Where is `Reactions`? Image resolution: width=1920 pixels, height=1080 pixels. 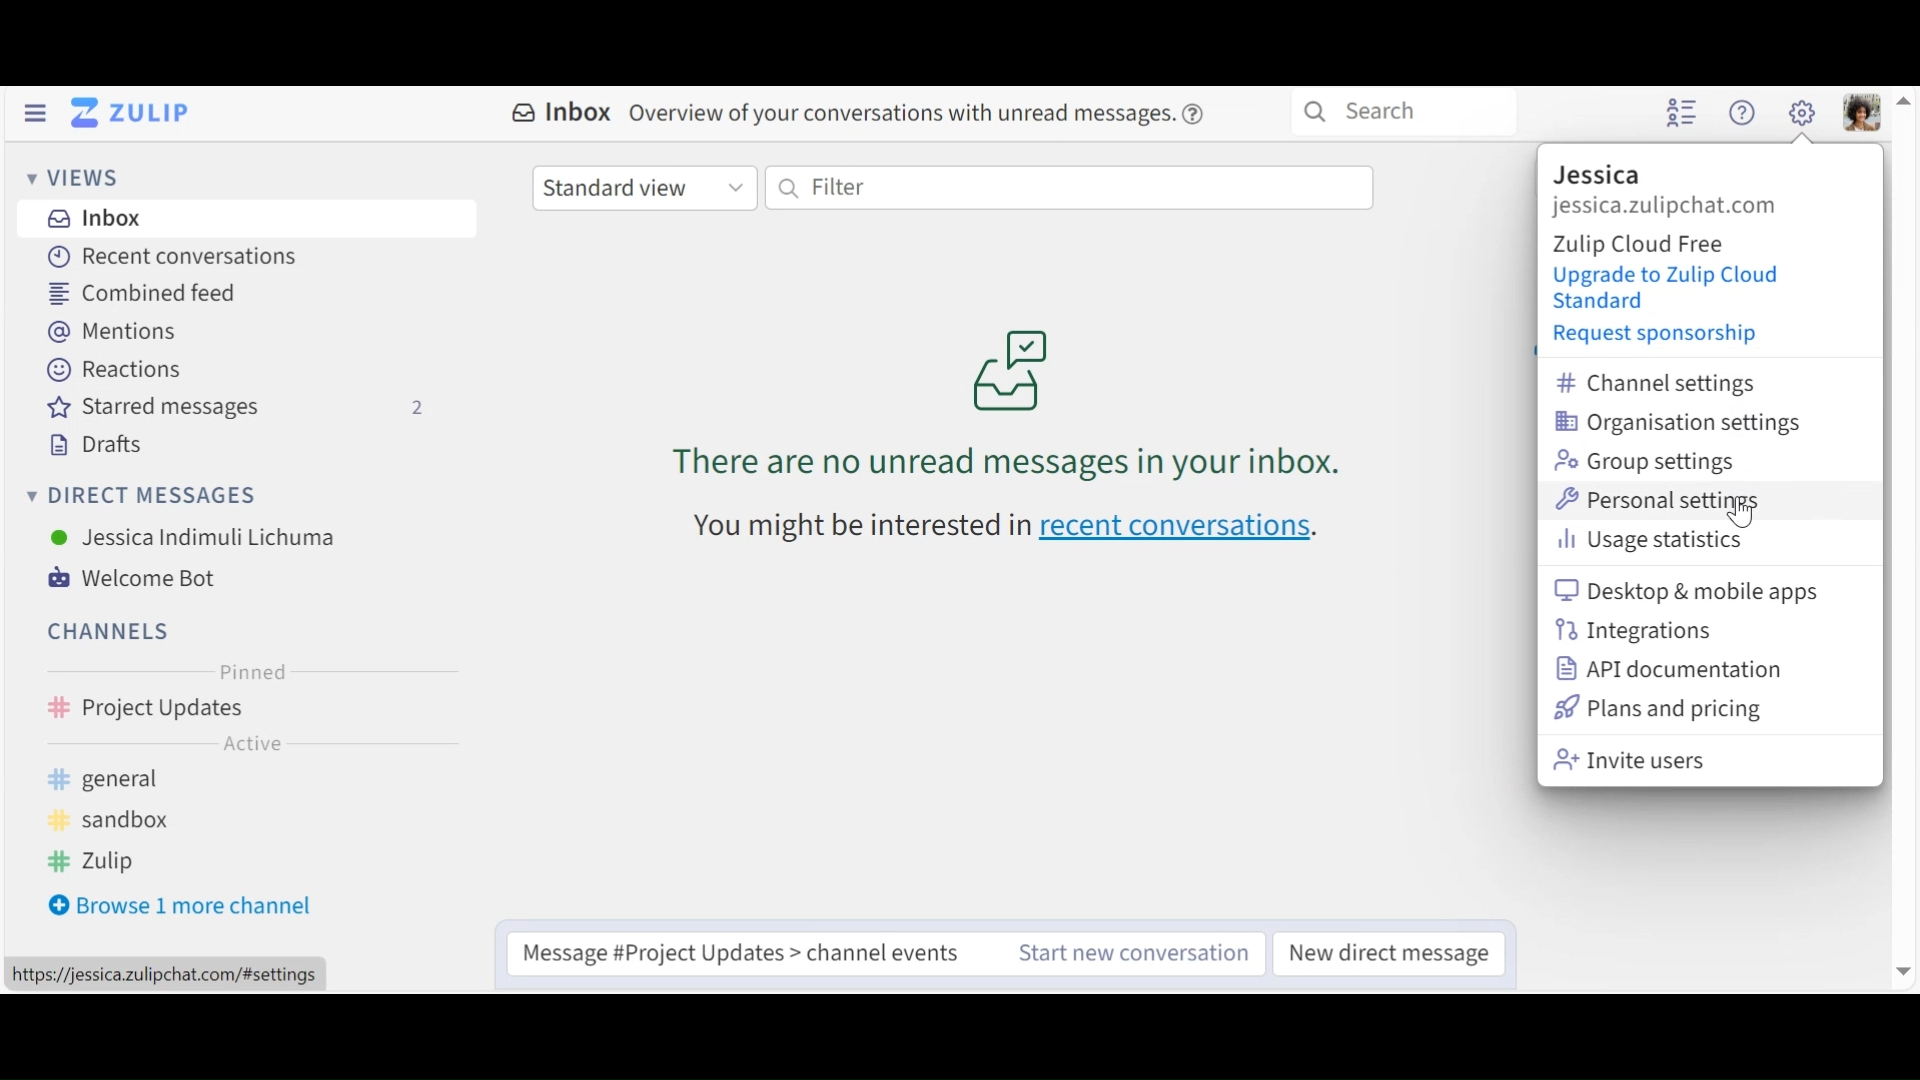 Reactions is located at coordinates (113, 370).